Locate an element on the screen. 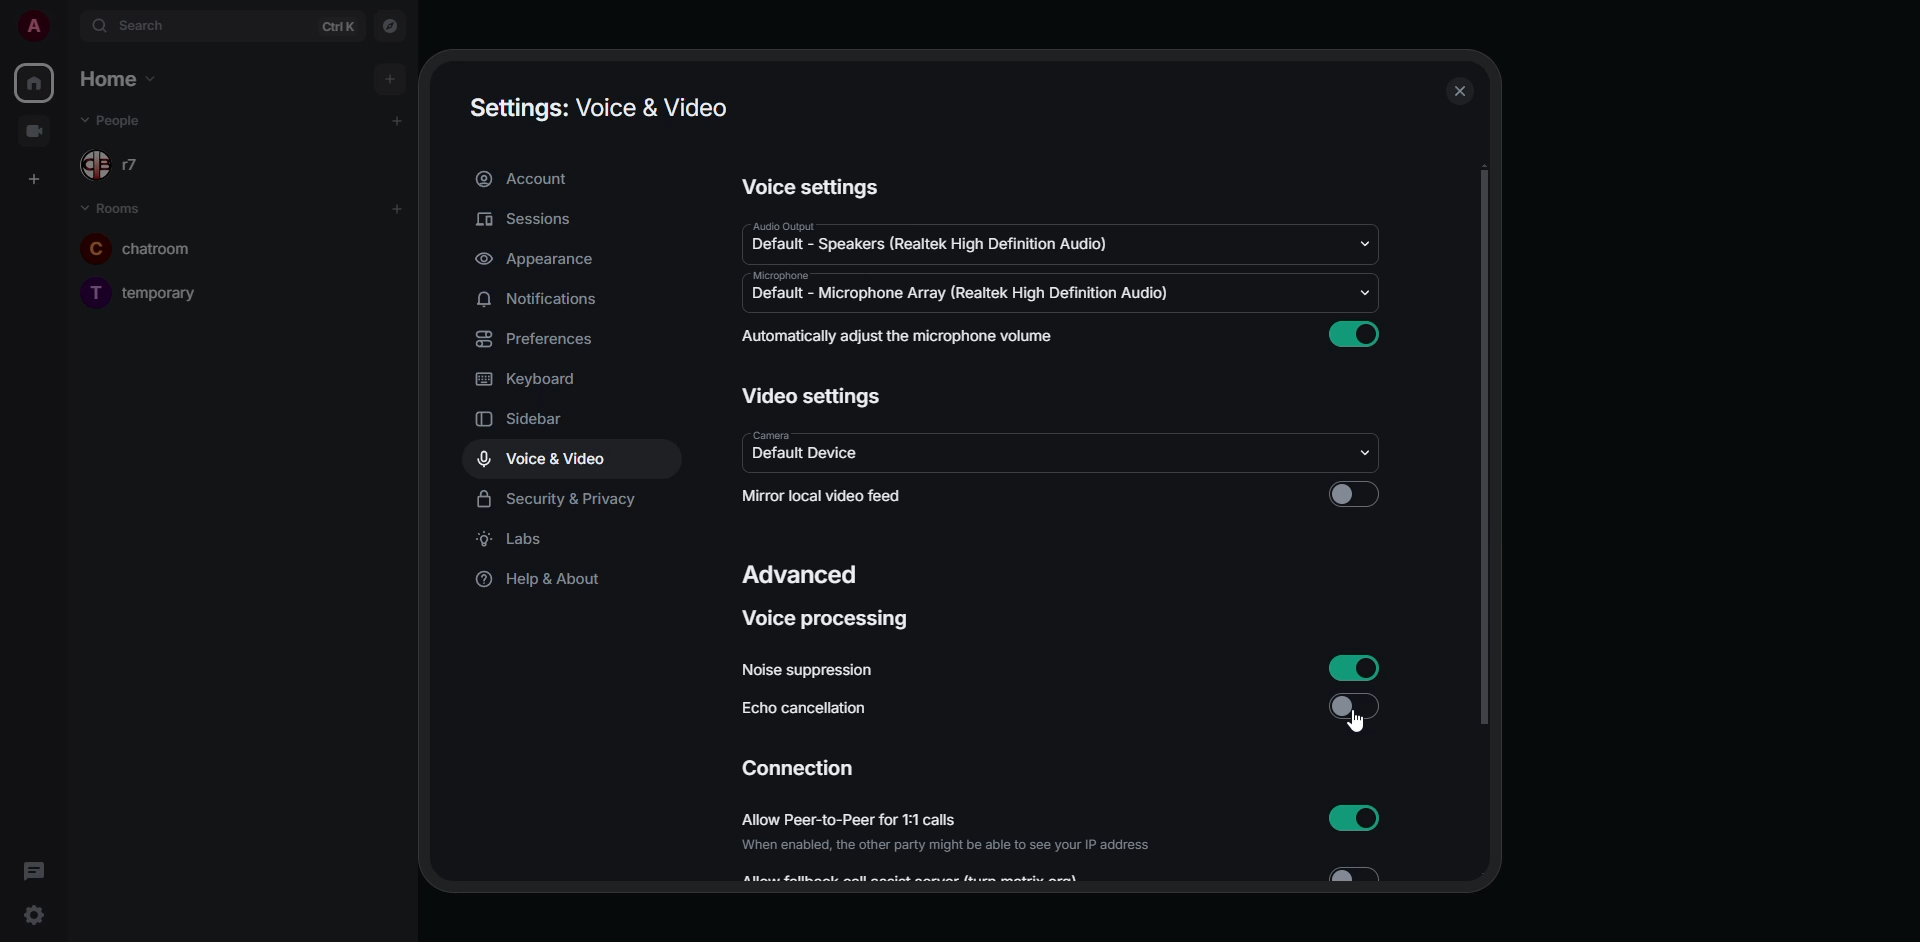 This screenshot has width=1920, height=942. people is located at coordinates (127, 164).